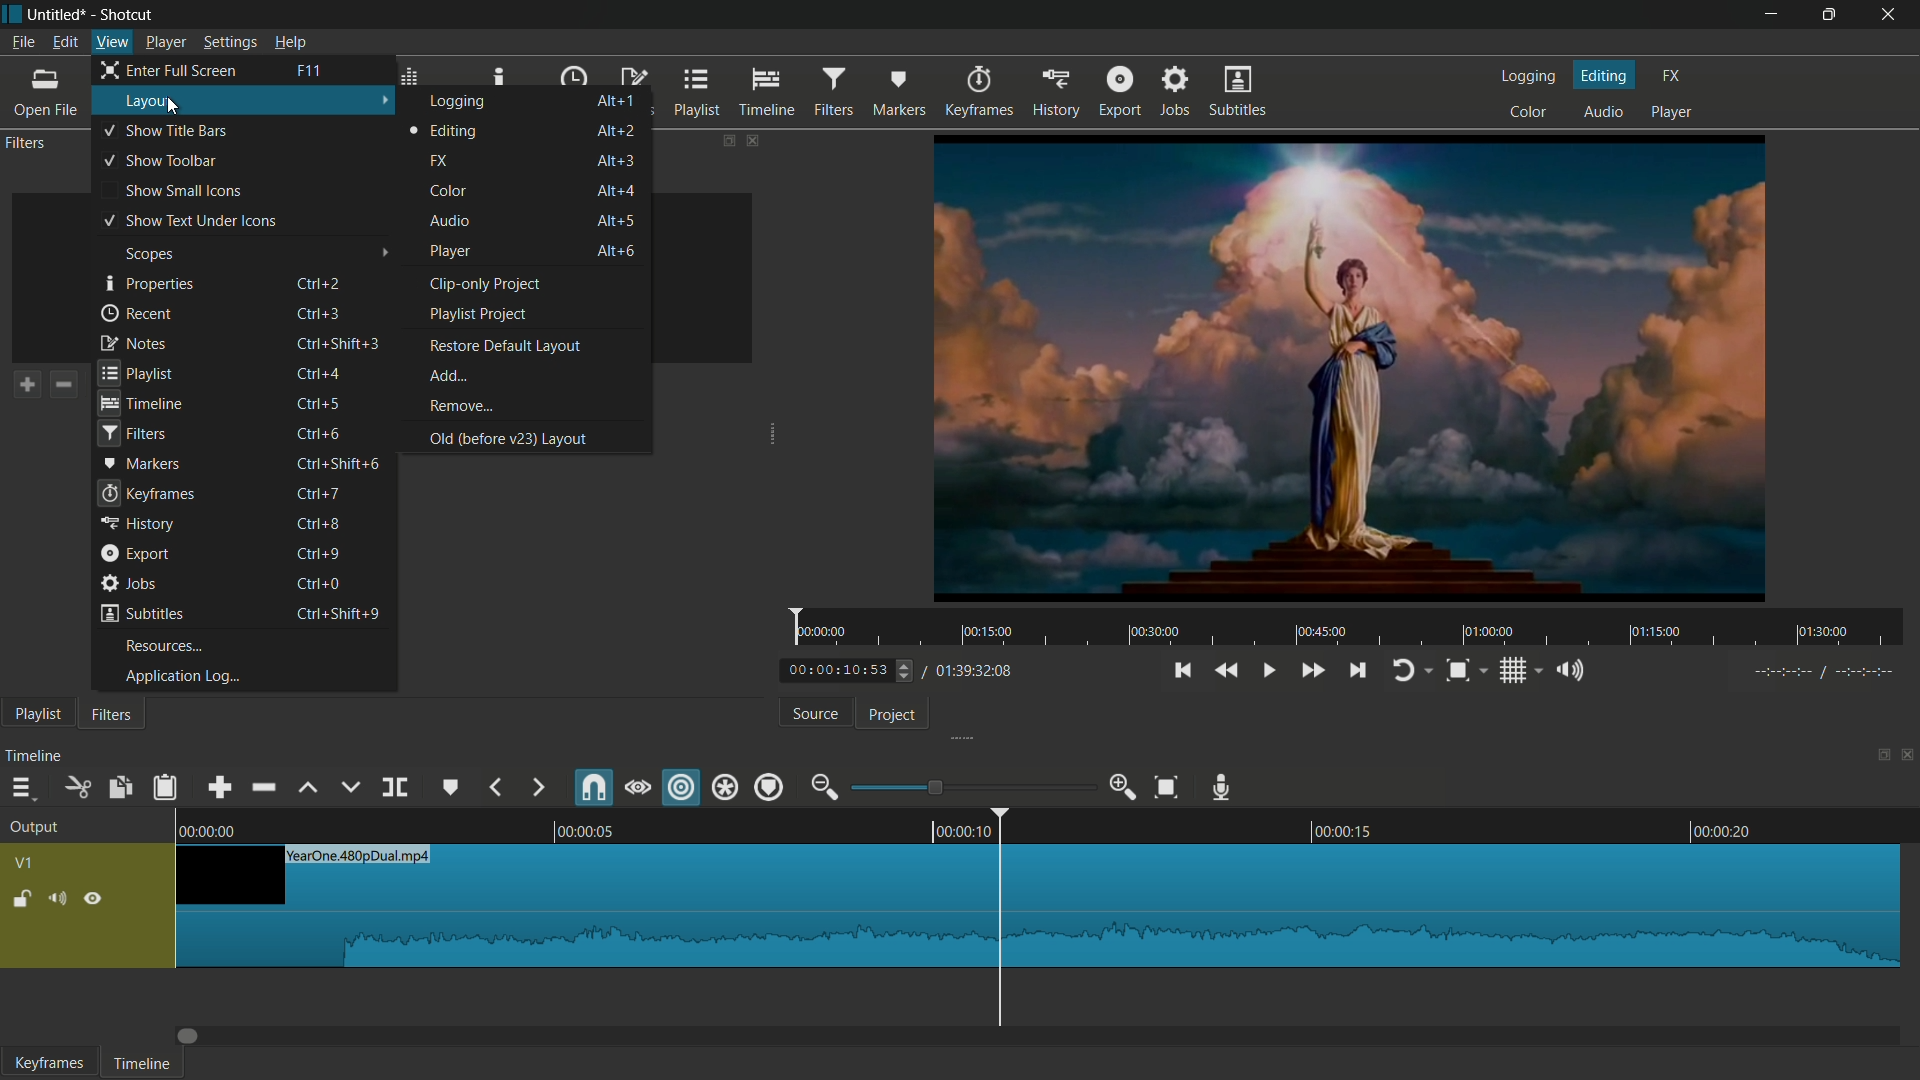 The image size is (1920, 1080). Describe the element at coordinates (616, 189) in the screenshot. I see `keyboard shortcut` at that location.